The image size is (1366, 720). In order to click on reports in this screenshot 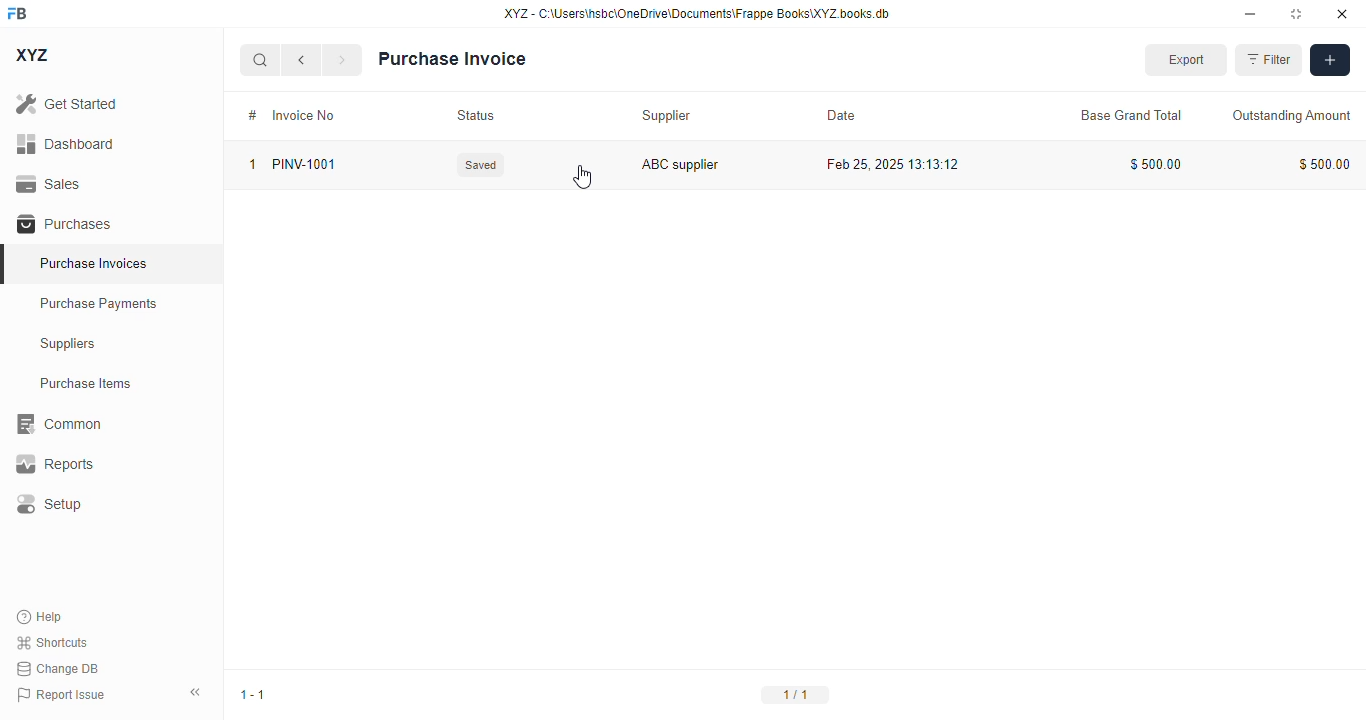, I will do `click(55, 464)`.